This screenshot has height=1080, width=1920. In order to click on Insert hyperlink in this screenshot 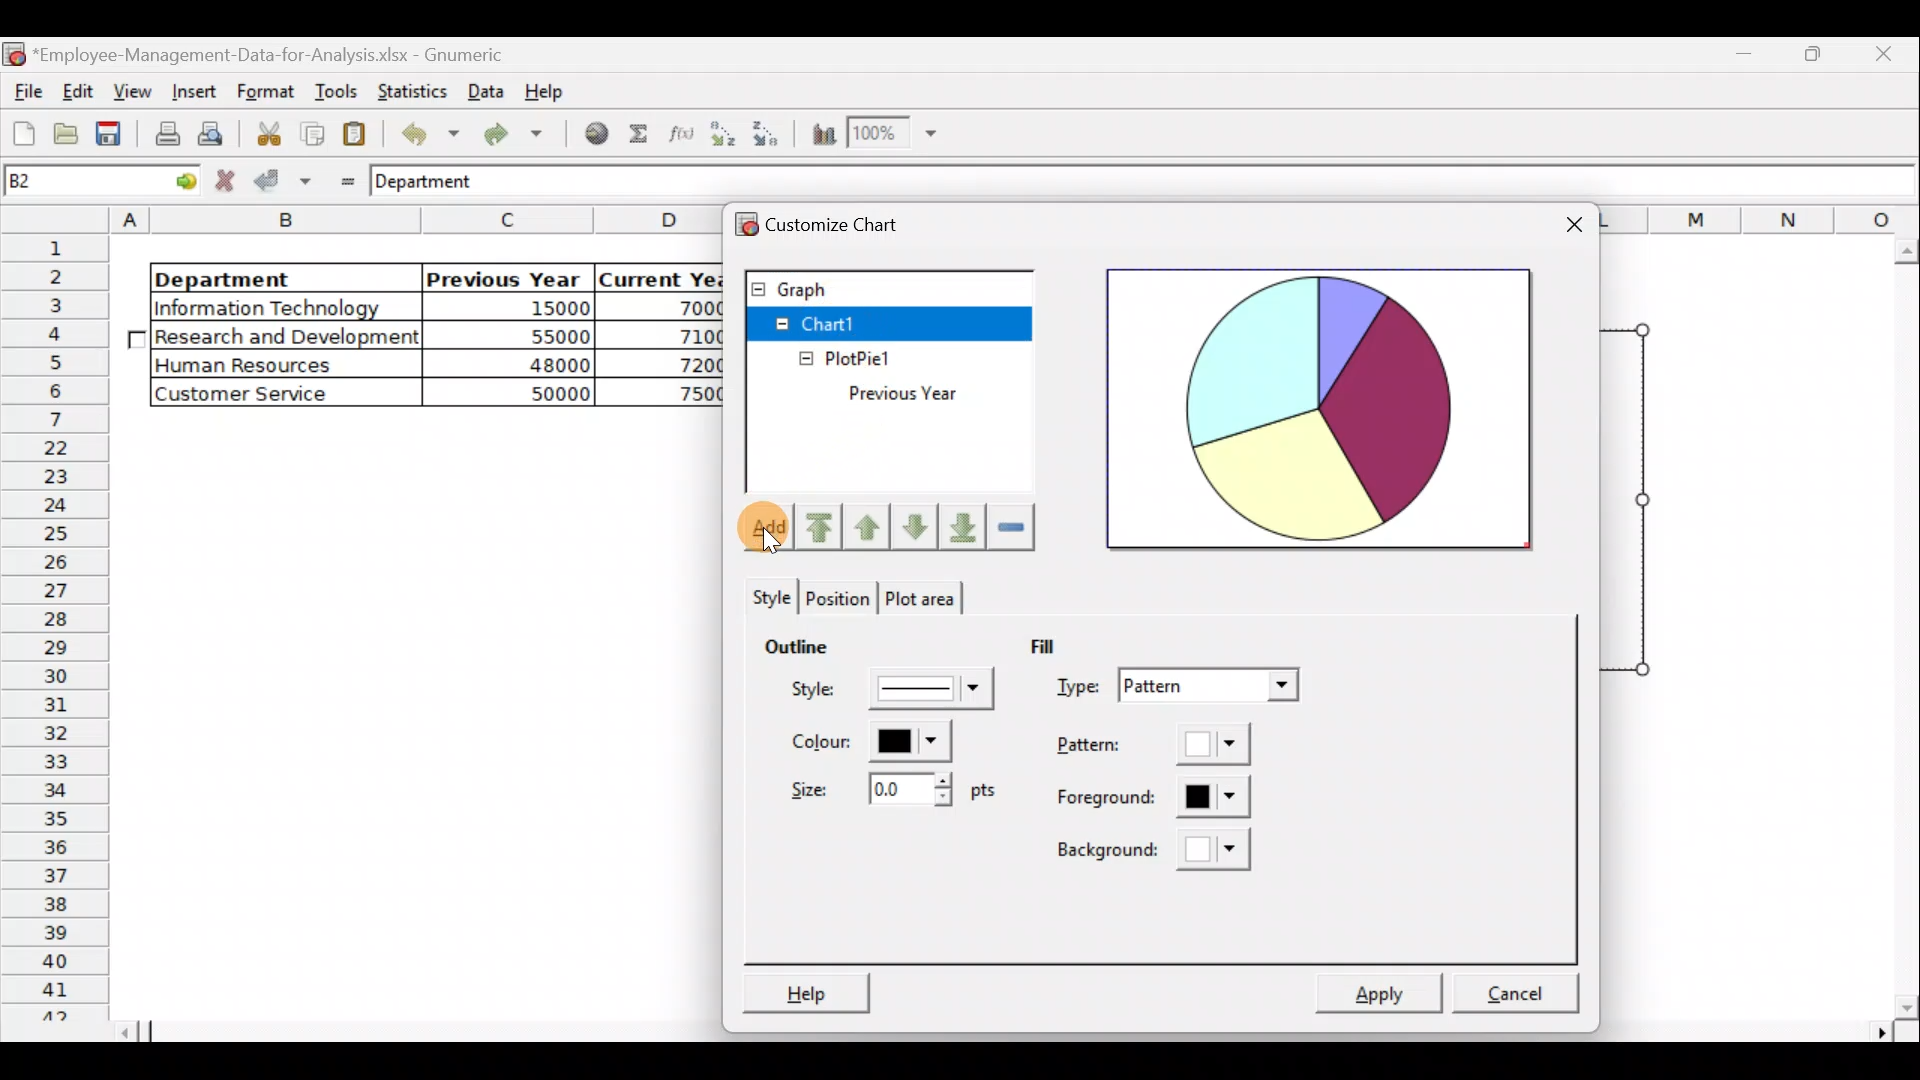, I will do `click(598, 134)`.